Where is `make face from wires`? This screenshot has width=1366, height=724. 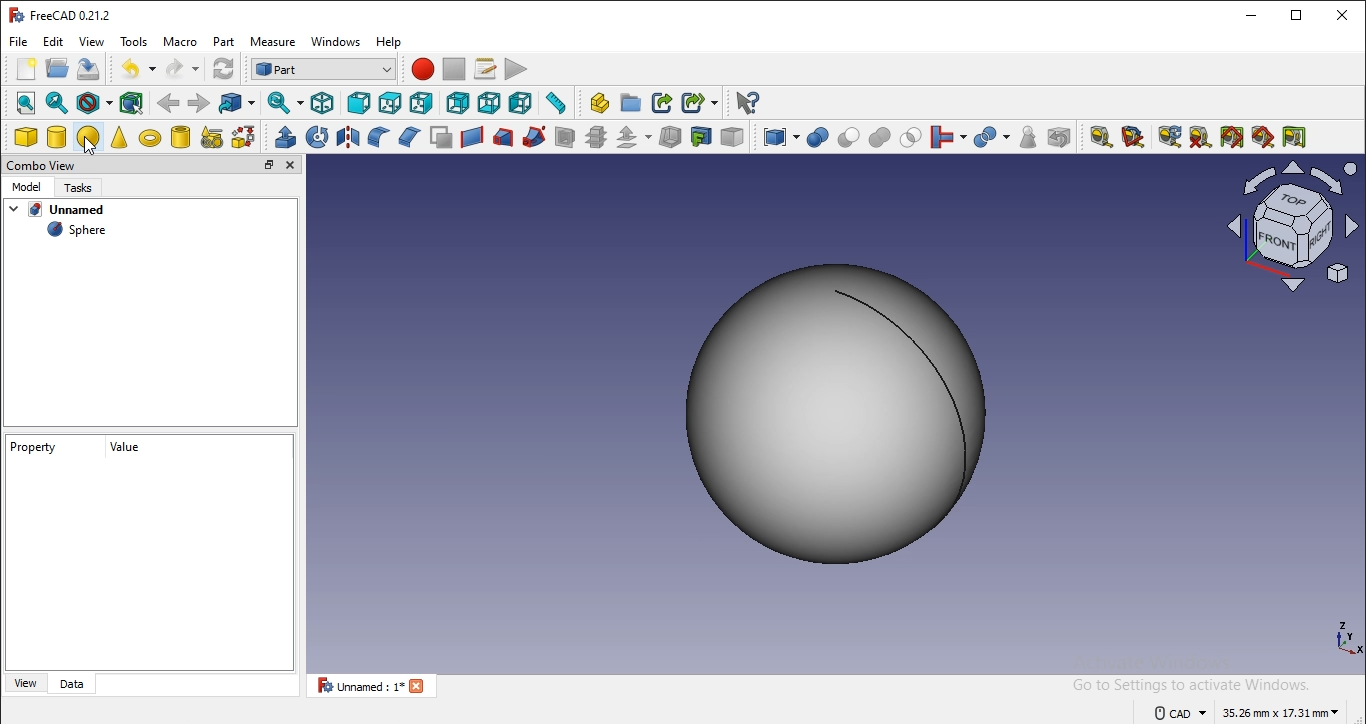 make face from wires is located at coordinates (440, 135).